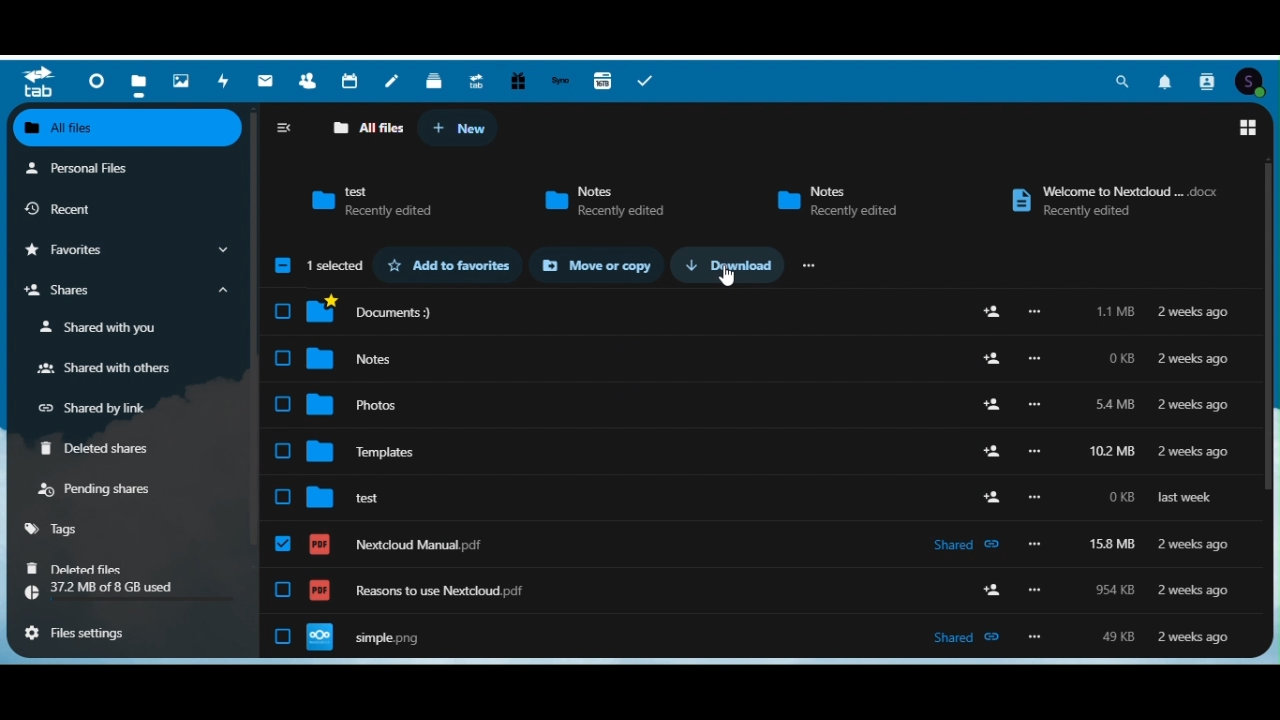  I want to click on simple, so click(763, 639).